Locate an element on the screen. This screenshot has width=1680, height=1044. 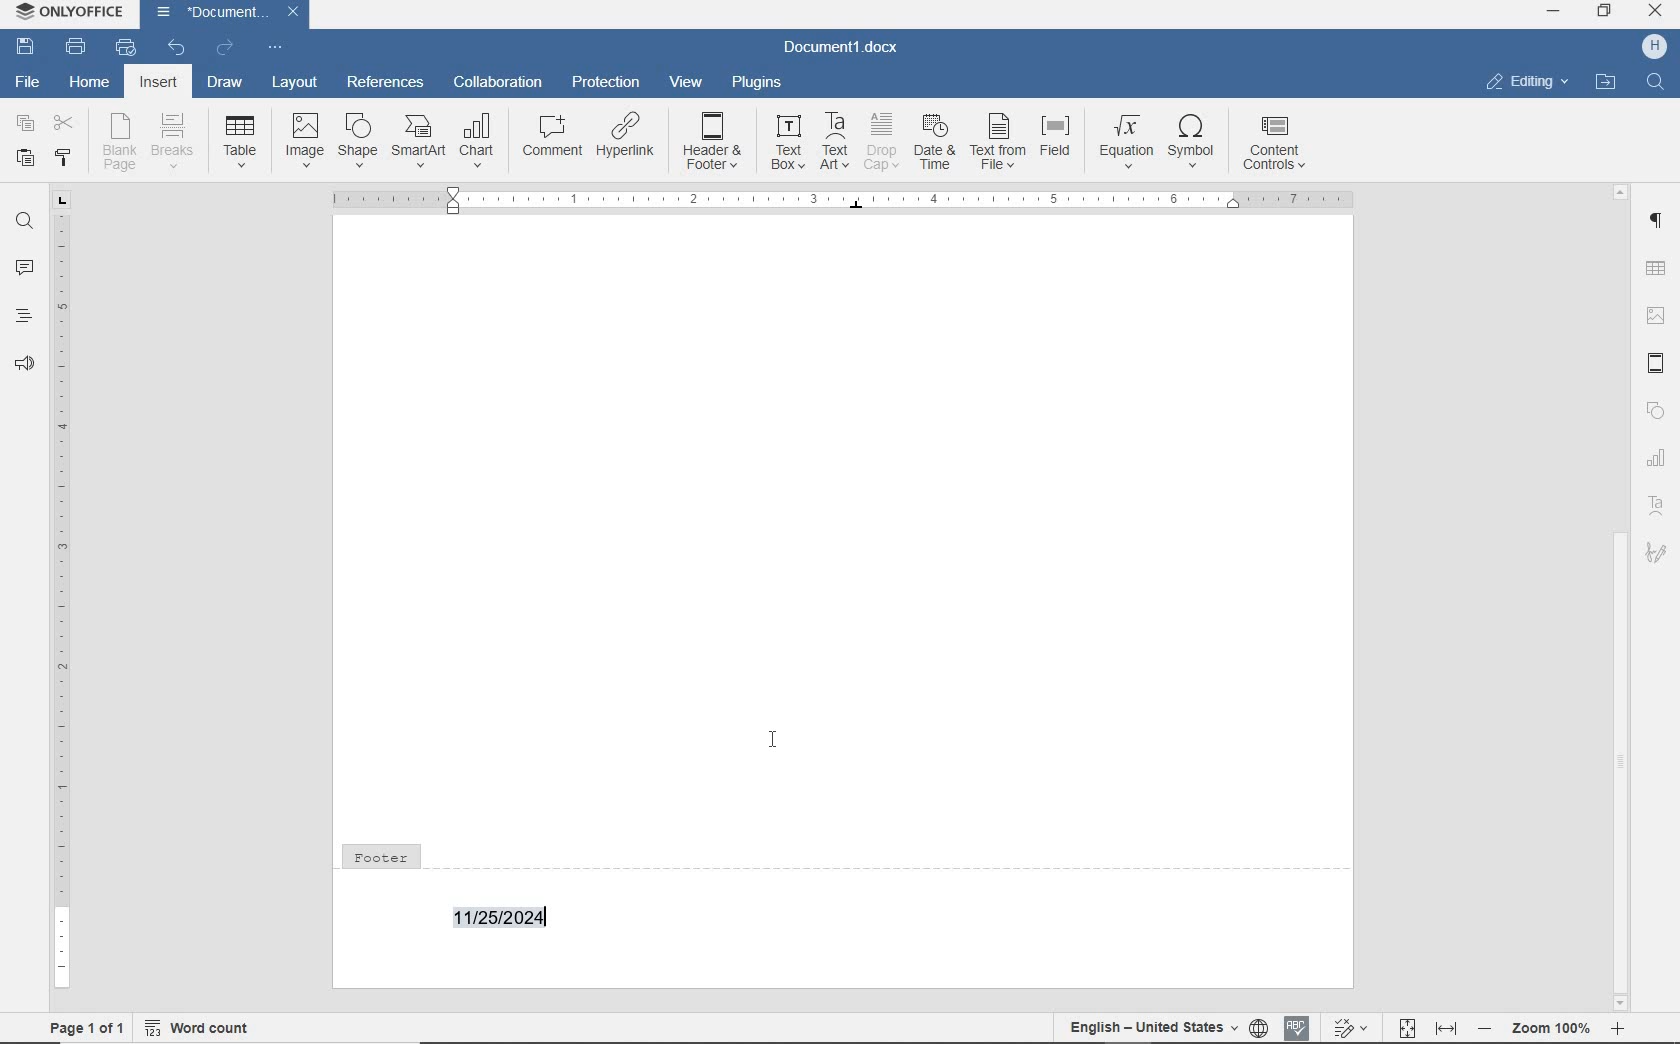
symbol is located at coordinates (1197, 142).